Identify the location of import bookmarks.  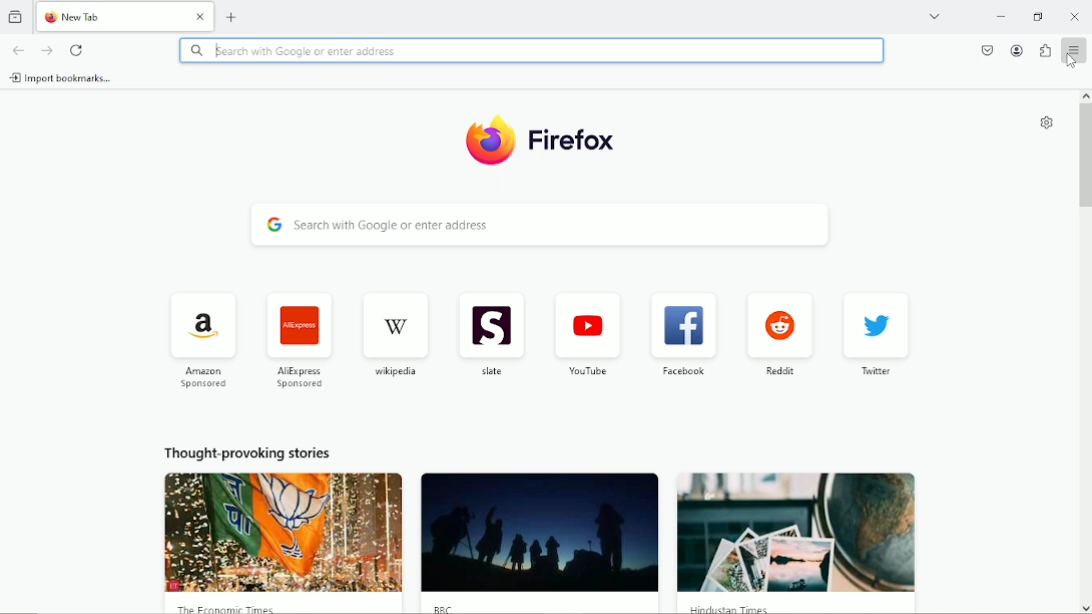
(62, 78).